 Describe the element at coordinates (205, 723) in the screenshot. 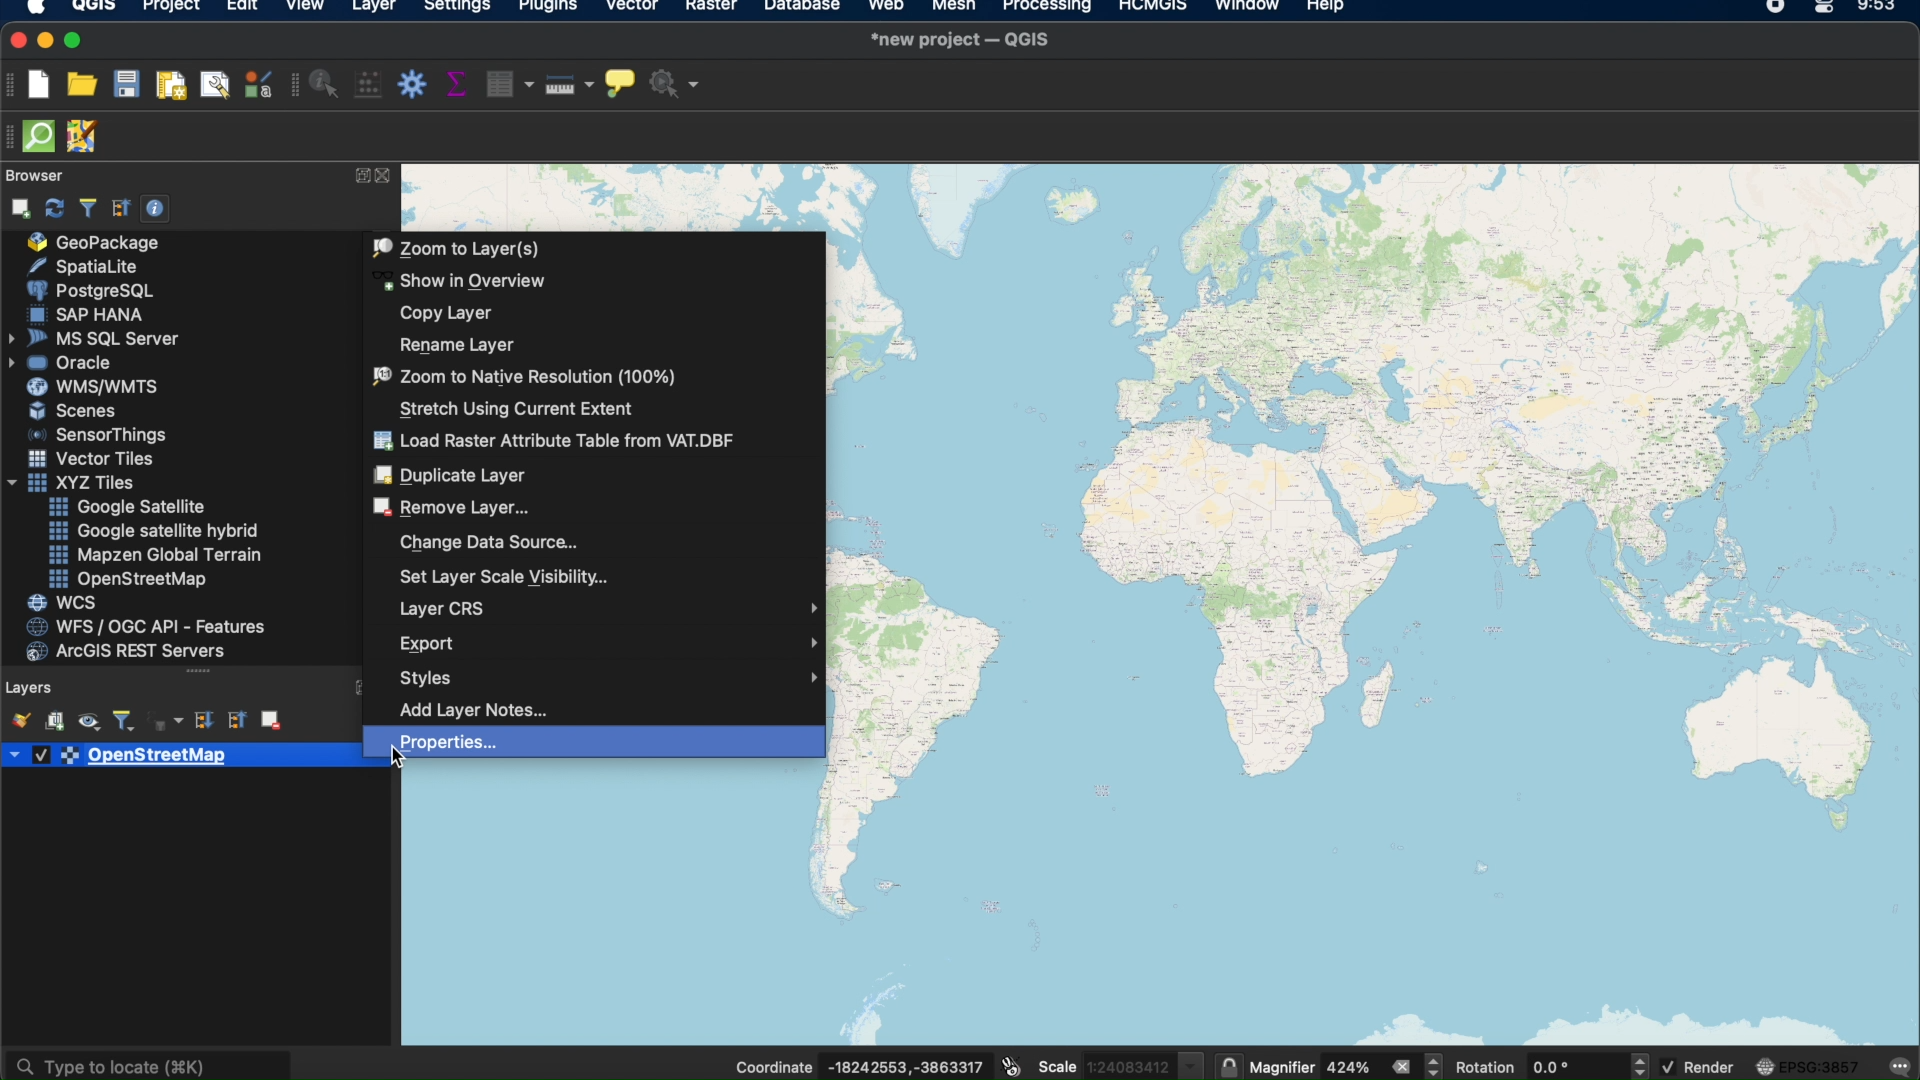

I see `expand all` at that location.